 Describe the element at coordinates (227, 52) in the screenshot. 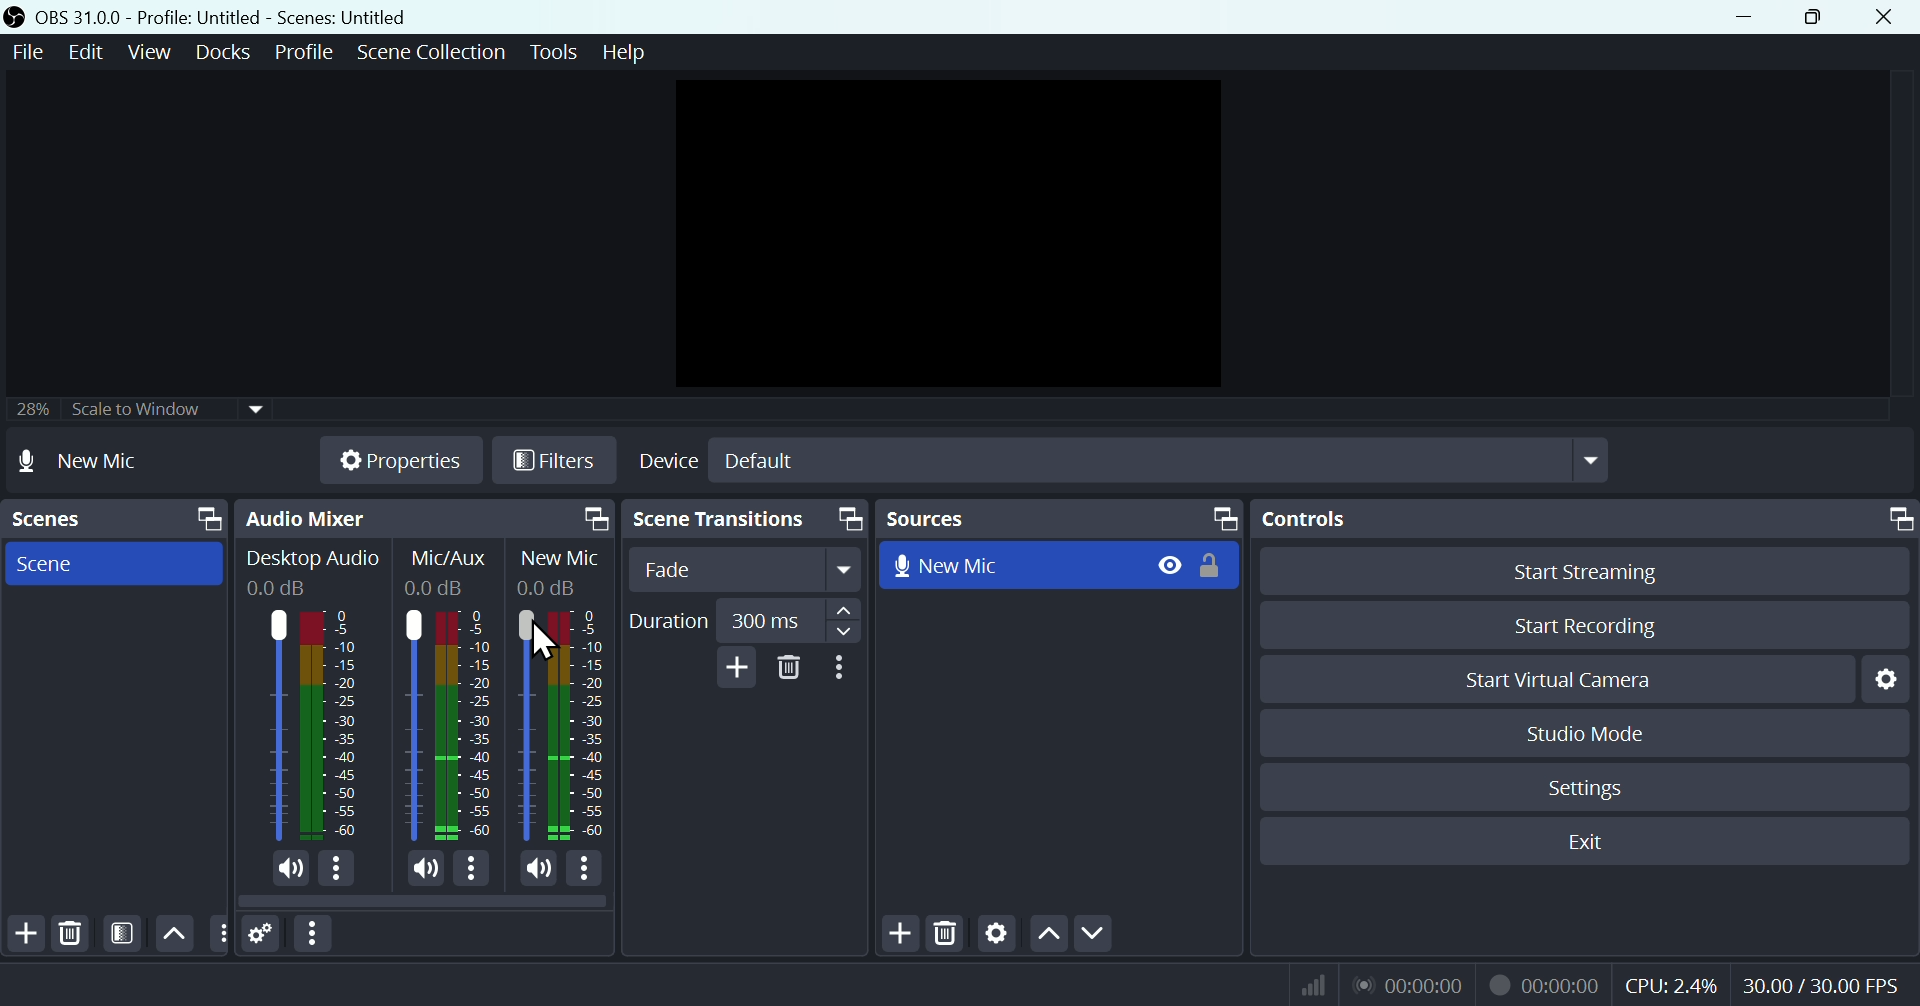

I see `Docks` at that location.